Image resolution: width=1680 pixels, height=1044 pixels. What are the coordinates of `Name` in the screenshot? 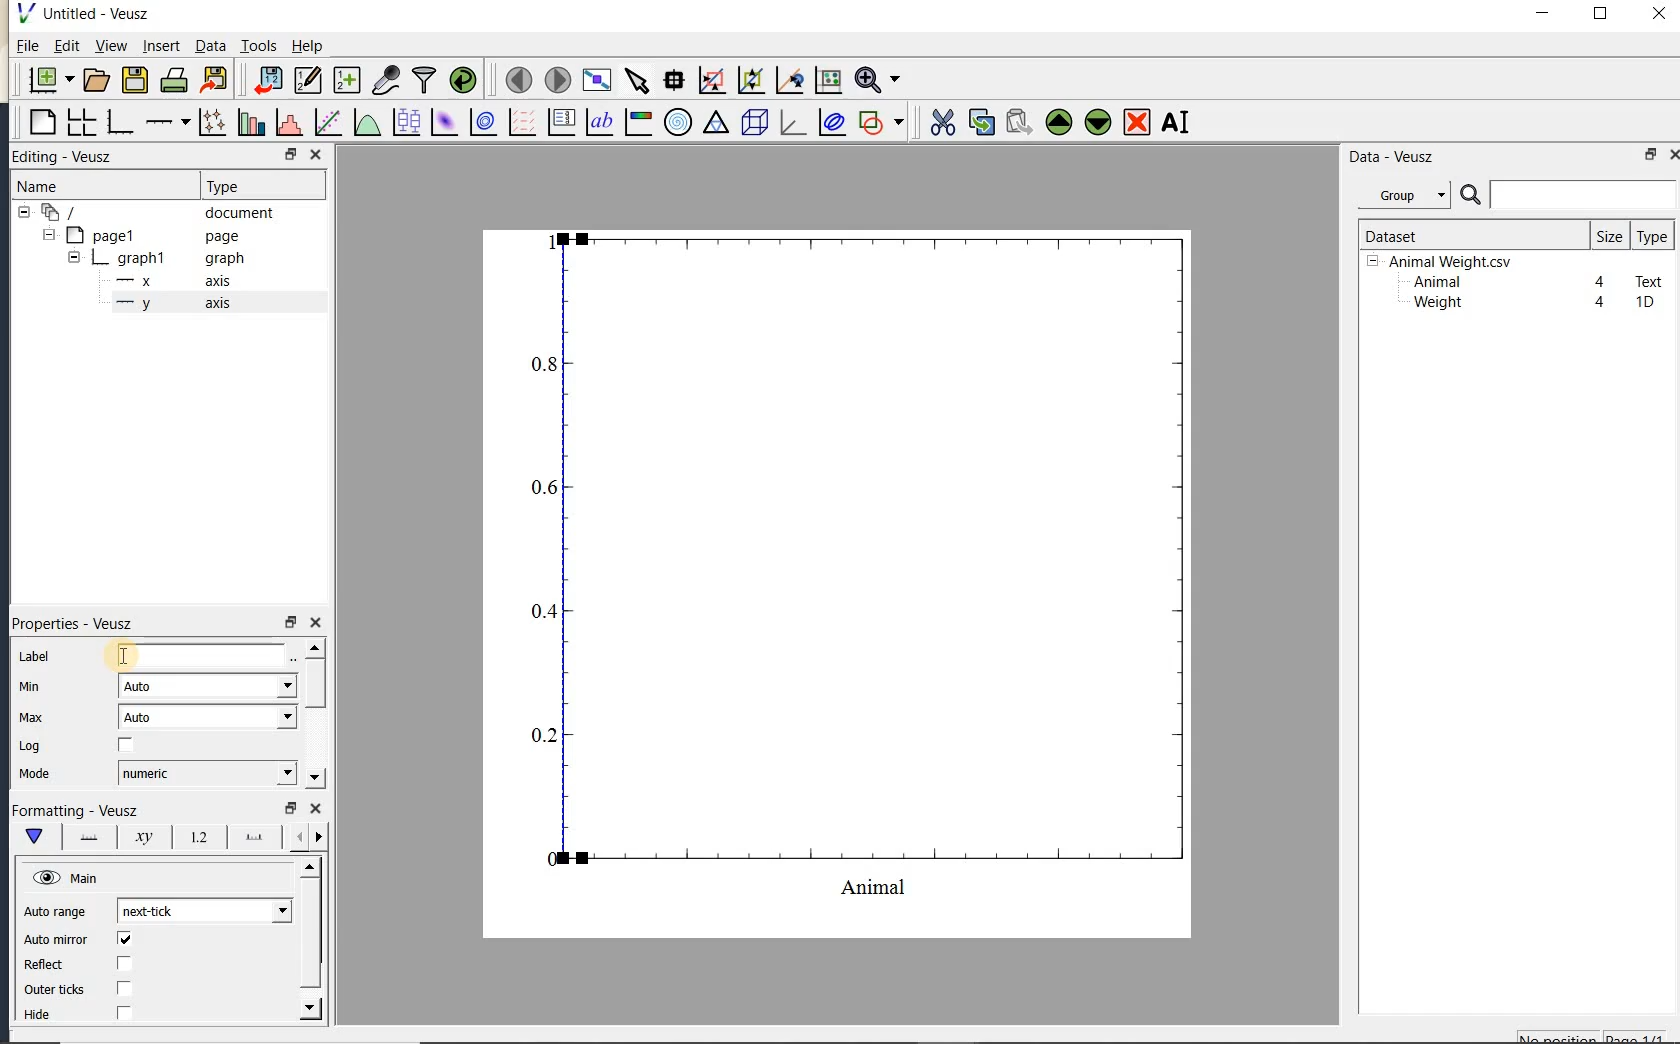 It's located at (59, 186).